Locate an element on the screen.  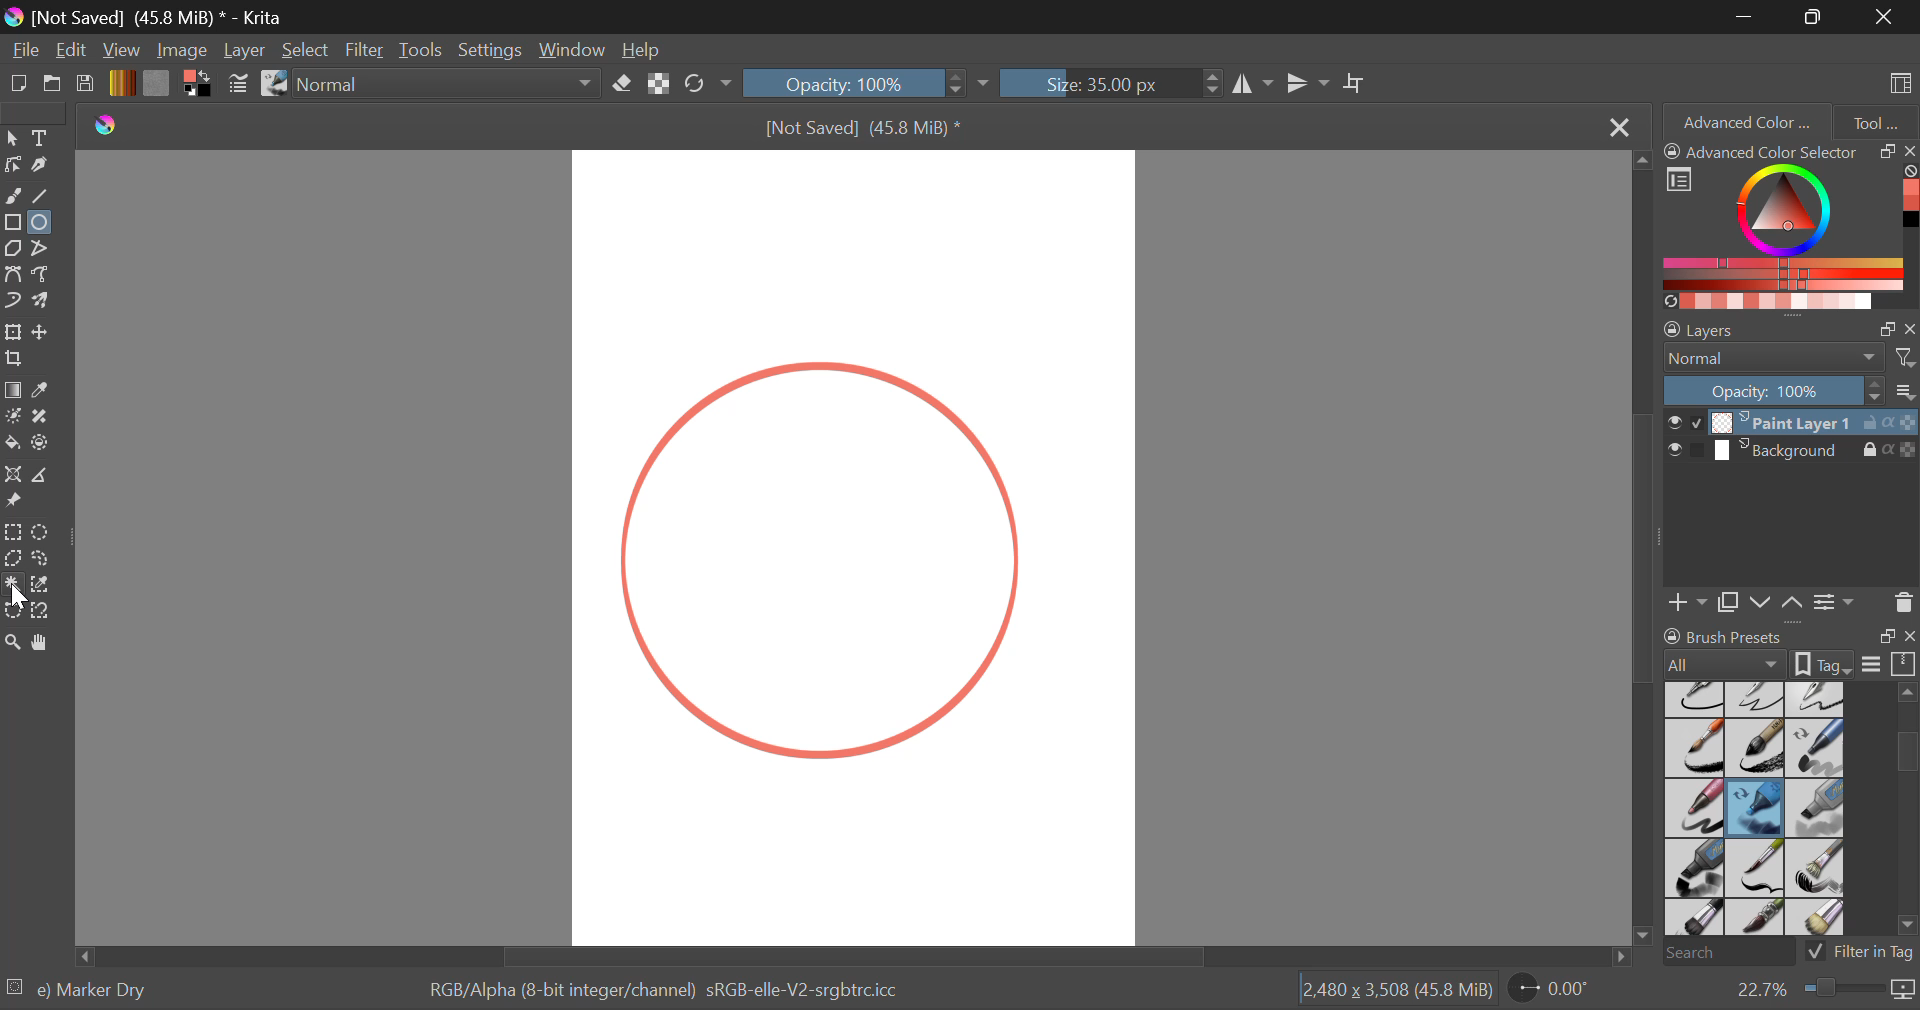
Settings is located at coordinates (495, 50).